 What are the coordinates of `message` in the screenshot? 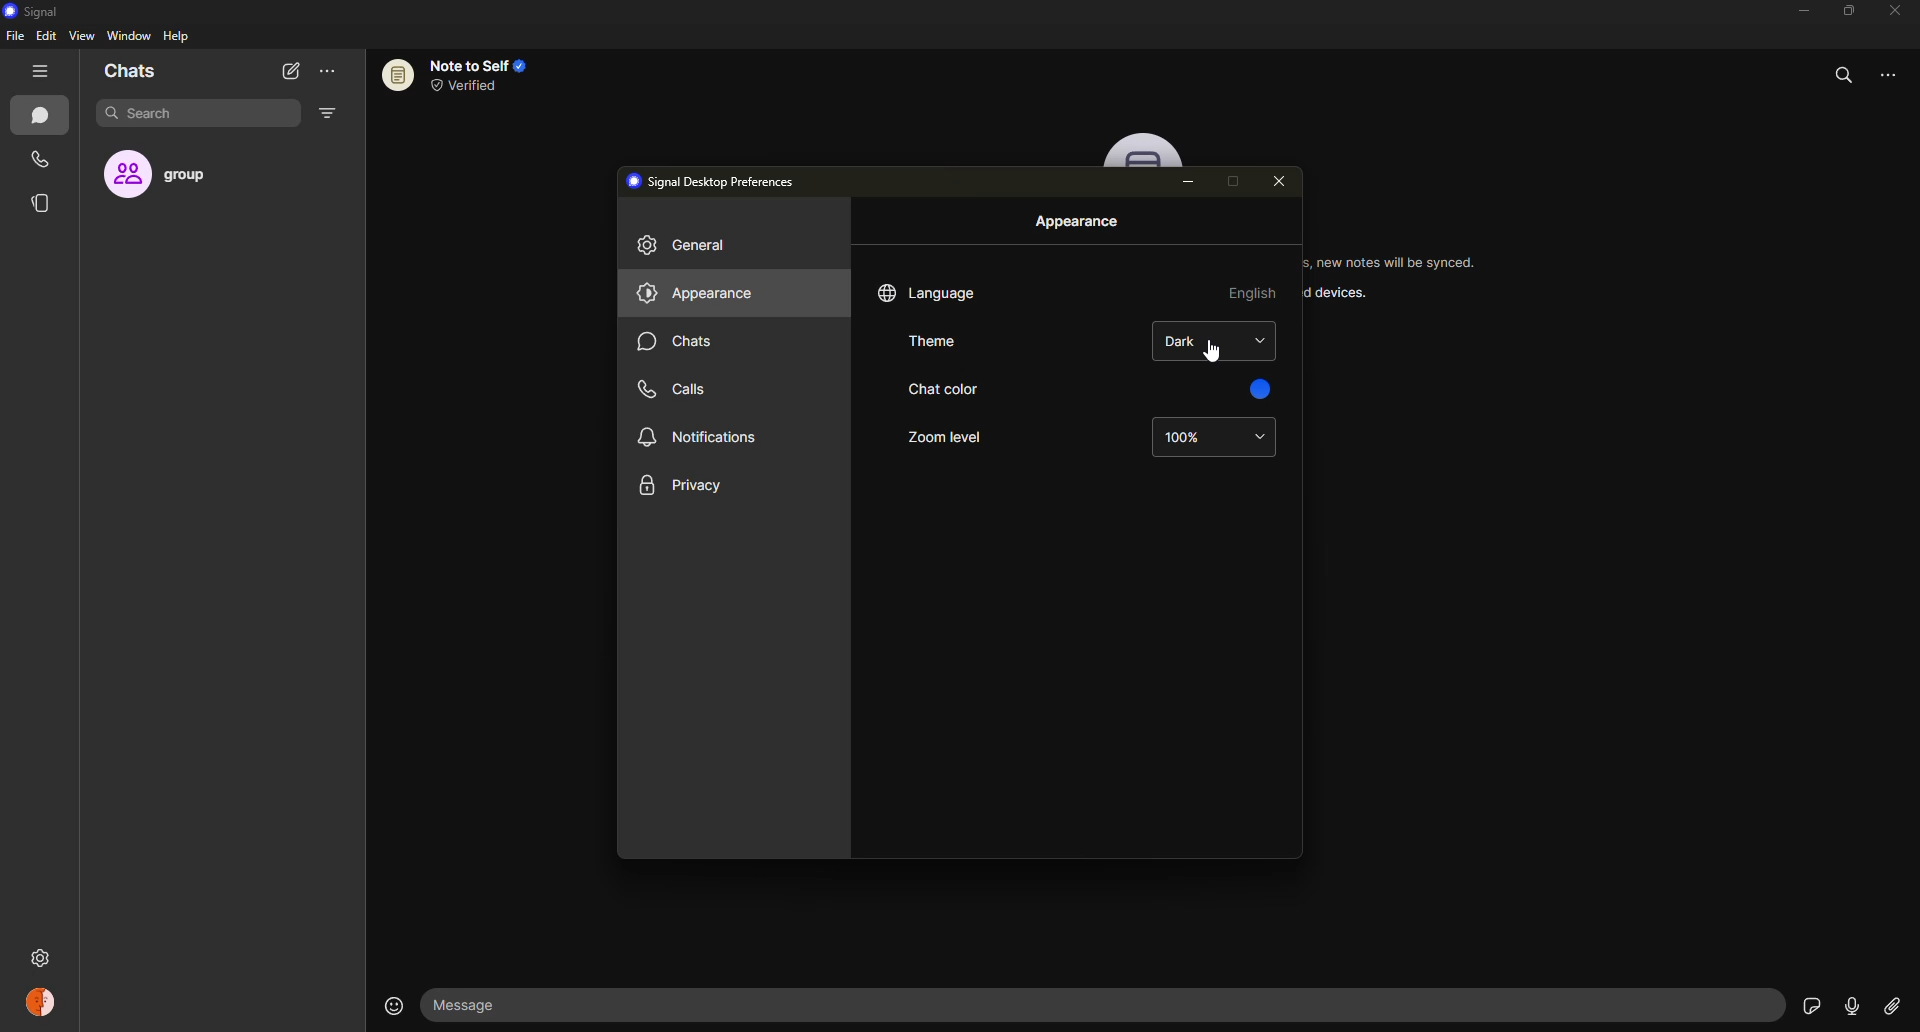 It's located at (558, 1006).